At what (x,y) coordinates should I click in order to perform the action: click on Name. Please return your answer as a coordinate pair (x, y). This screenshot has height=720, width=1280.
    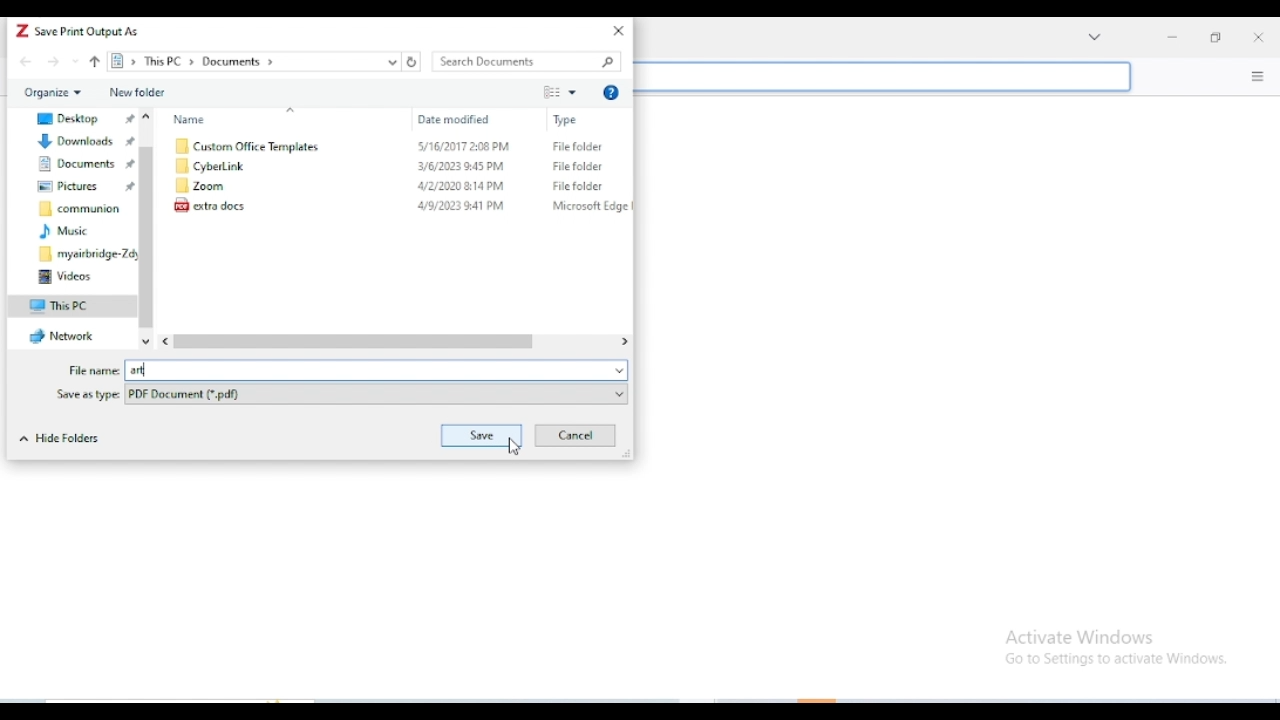
    Looking at the image, I should click on (190, 120).